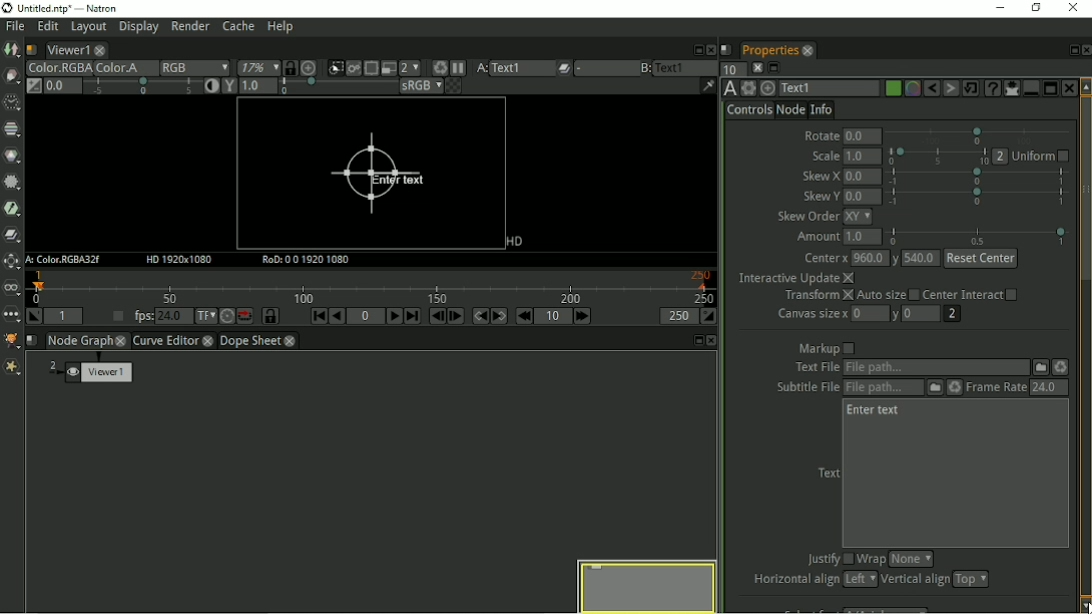  Describe the element at coordinates (709, 48) in the screenshot. I see `Close` at that location.